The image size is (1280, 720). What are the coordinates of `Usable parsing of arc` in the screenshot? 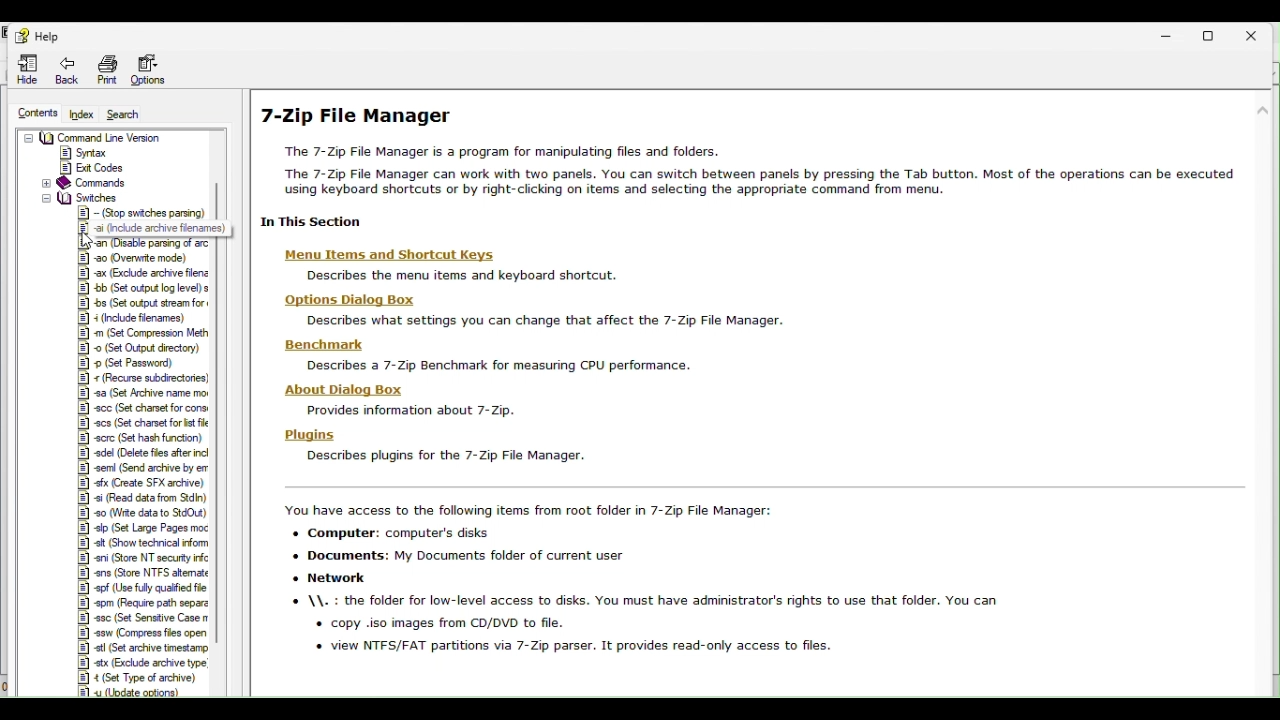 It's located at (145, 243).